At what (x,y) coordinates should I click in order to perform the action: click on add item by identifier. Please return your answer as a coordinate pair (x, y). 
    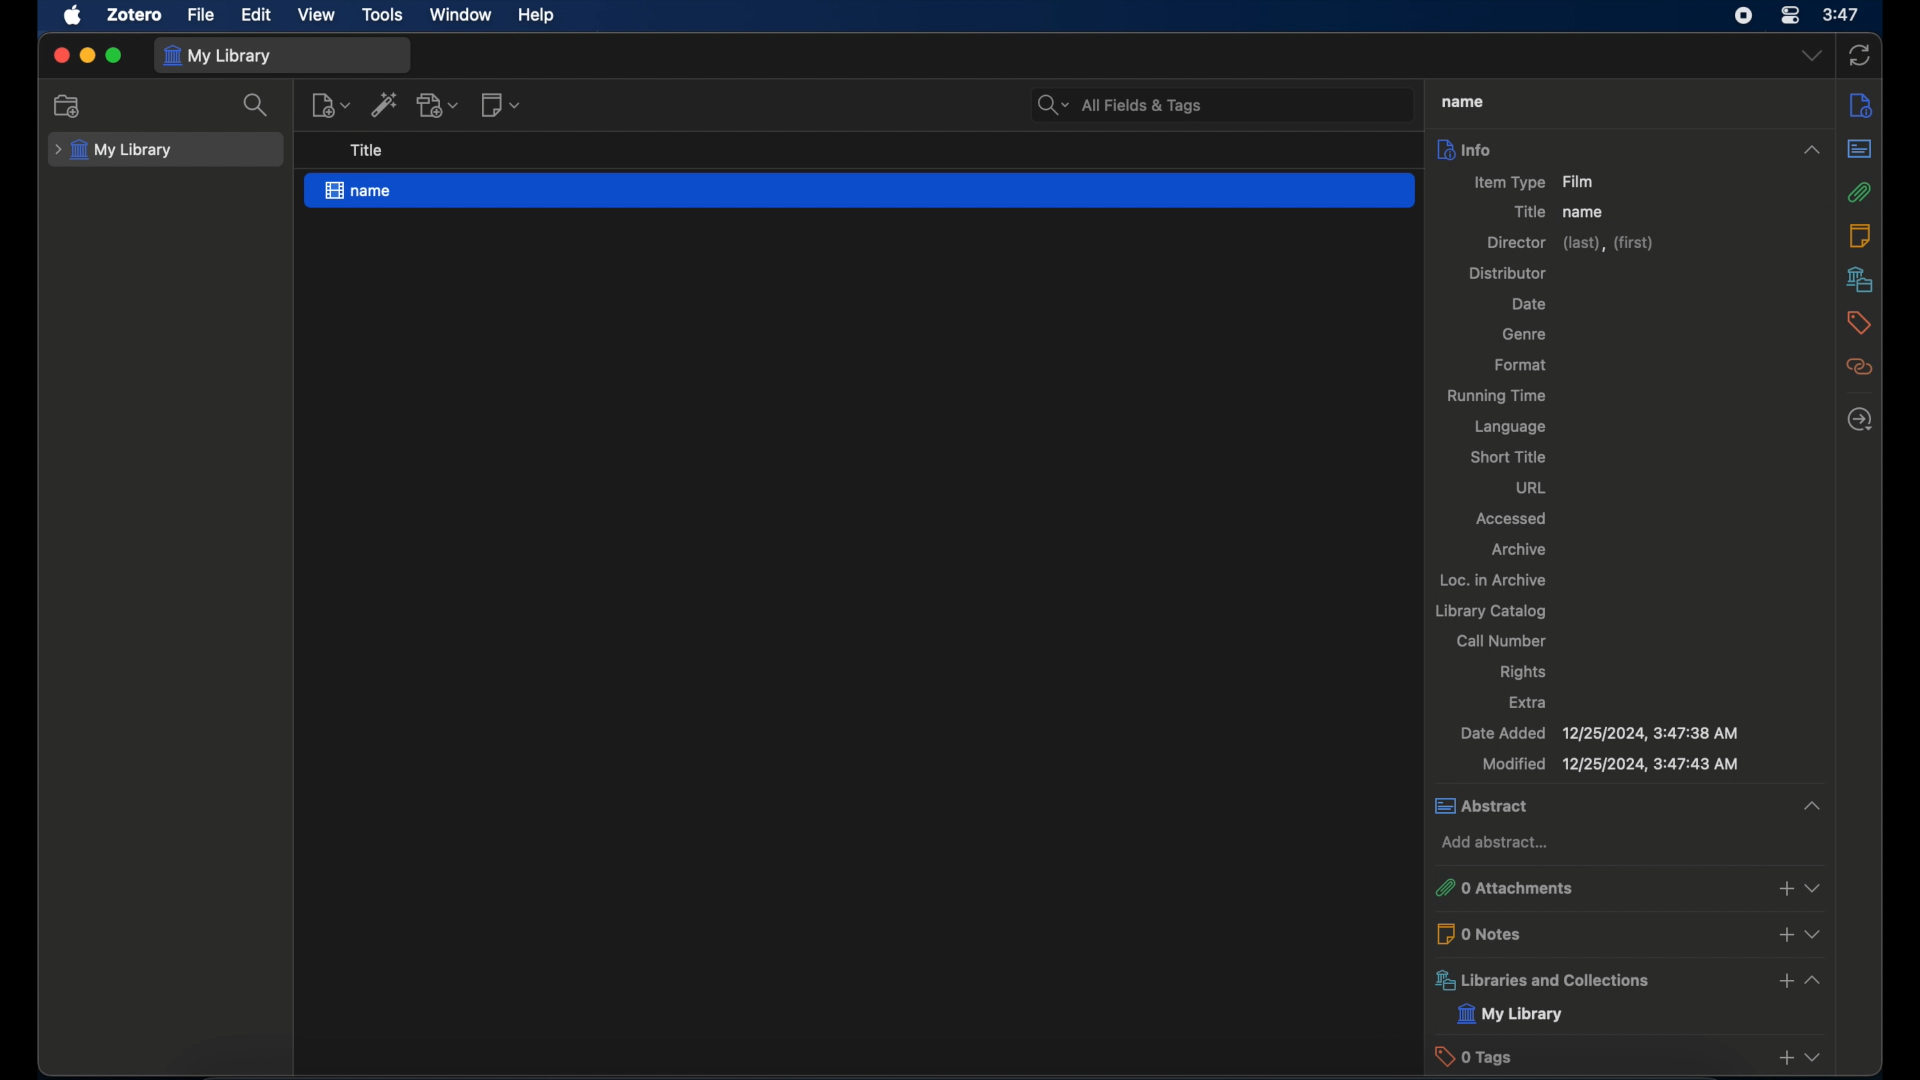
    Looking at the image, I should click on (384, 105).